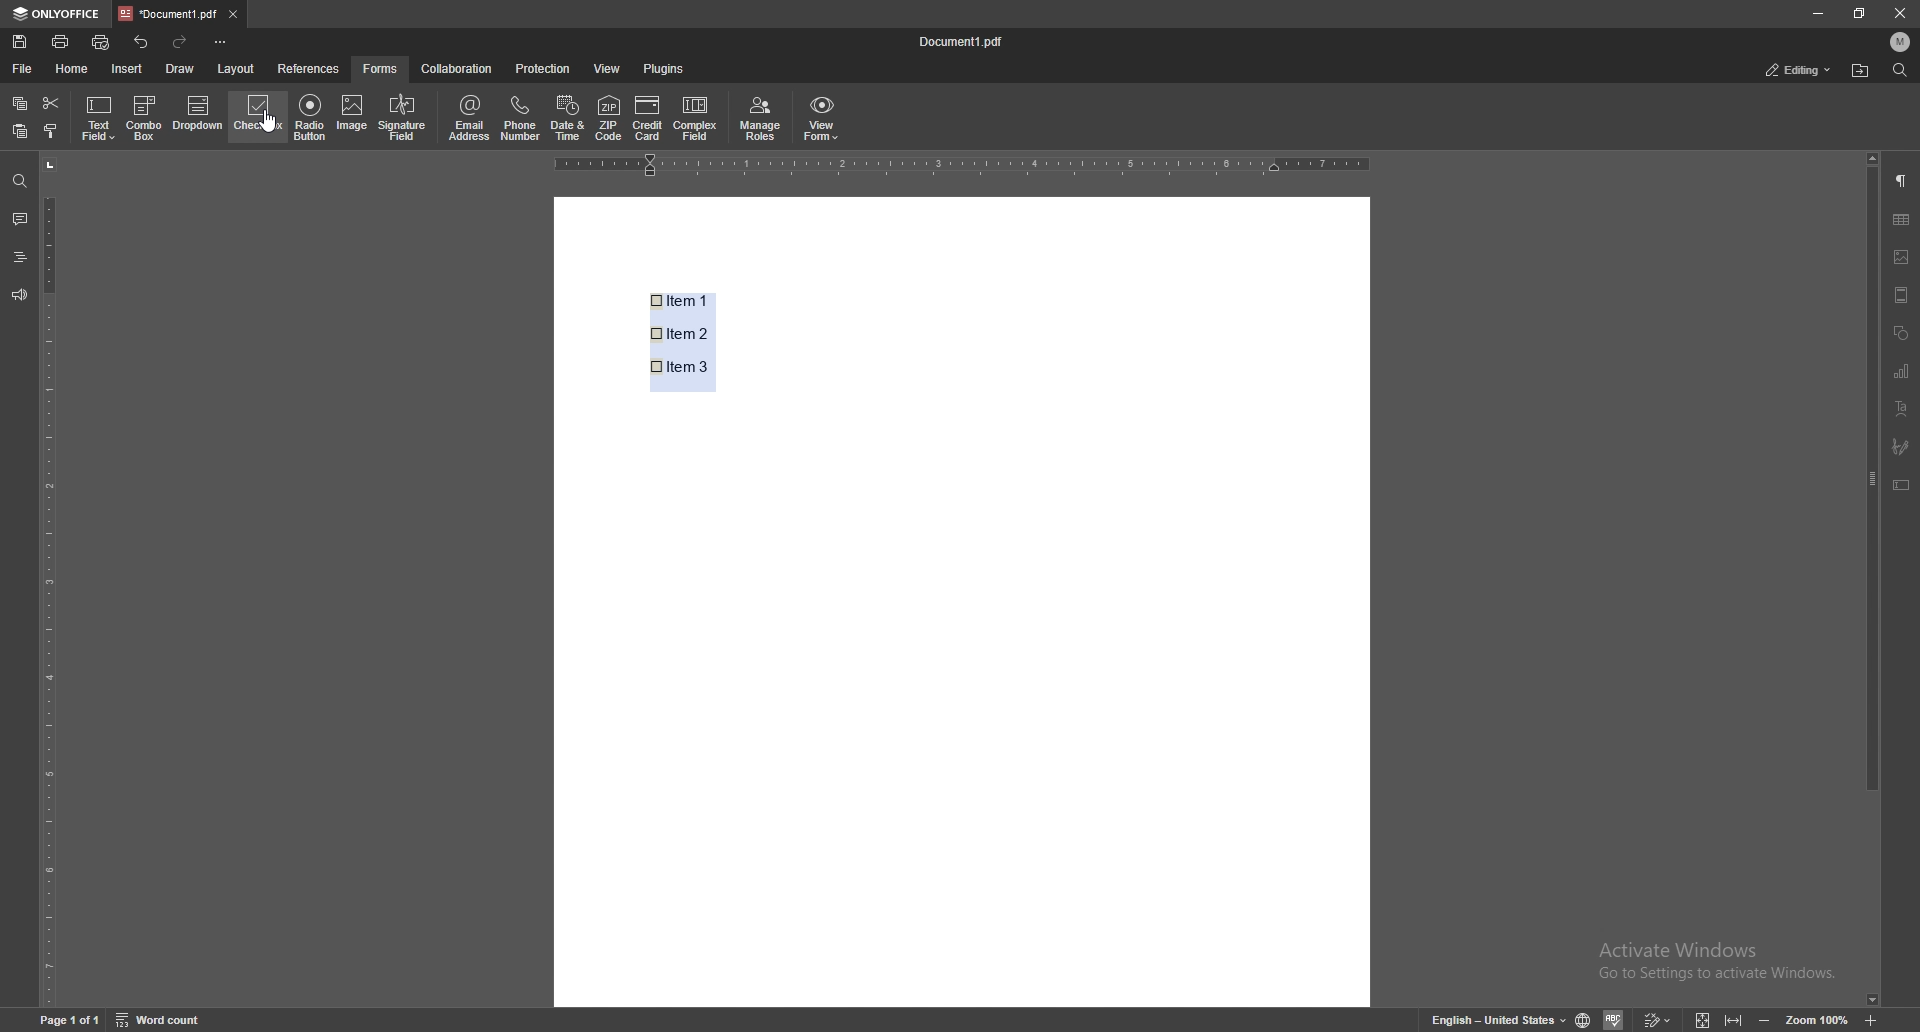  I want to click on paste, so click(19, 131).